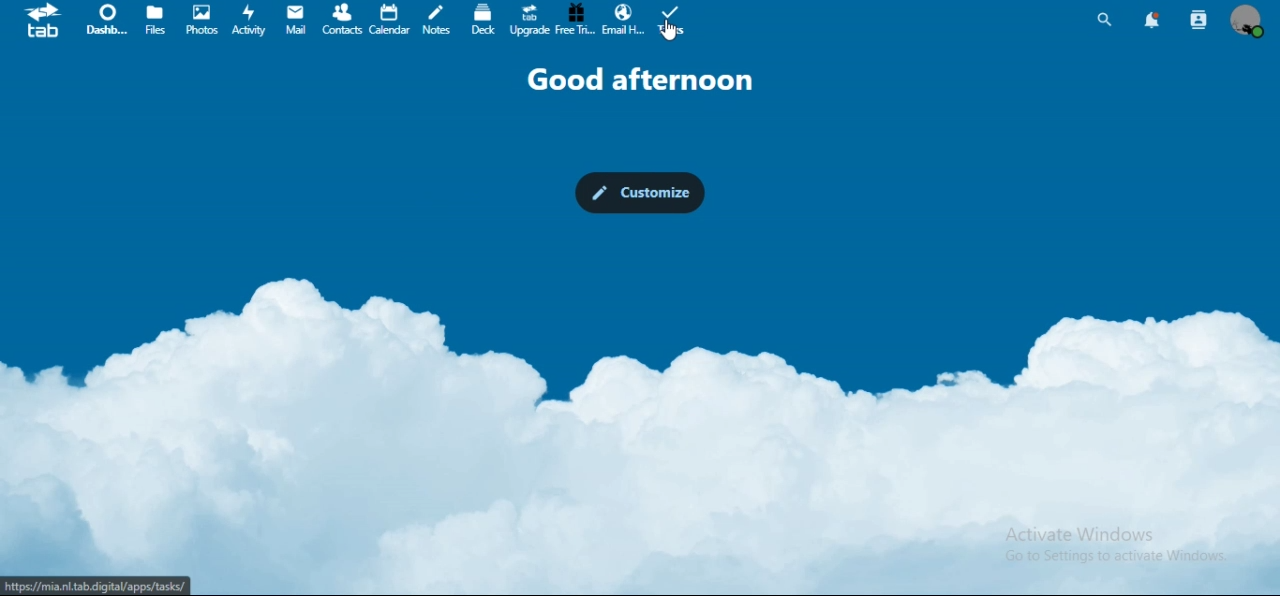 The width and height of the screenshot is (1280, 596). Describe the element at coordinates (437, 20) in the screenshot. I see `notes` at that location.